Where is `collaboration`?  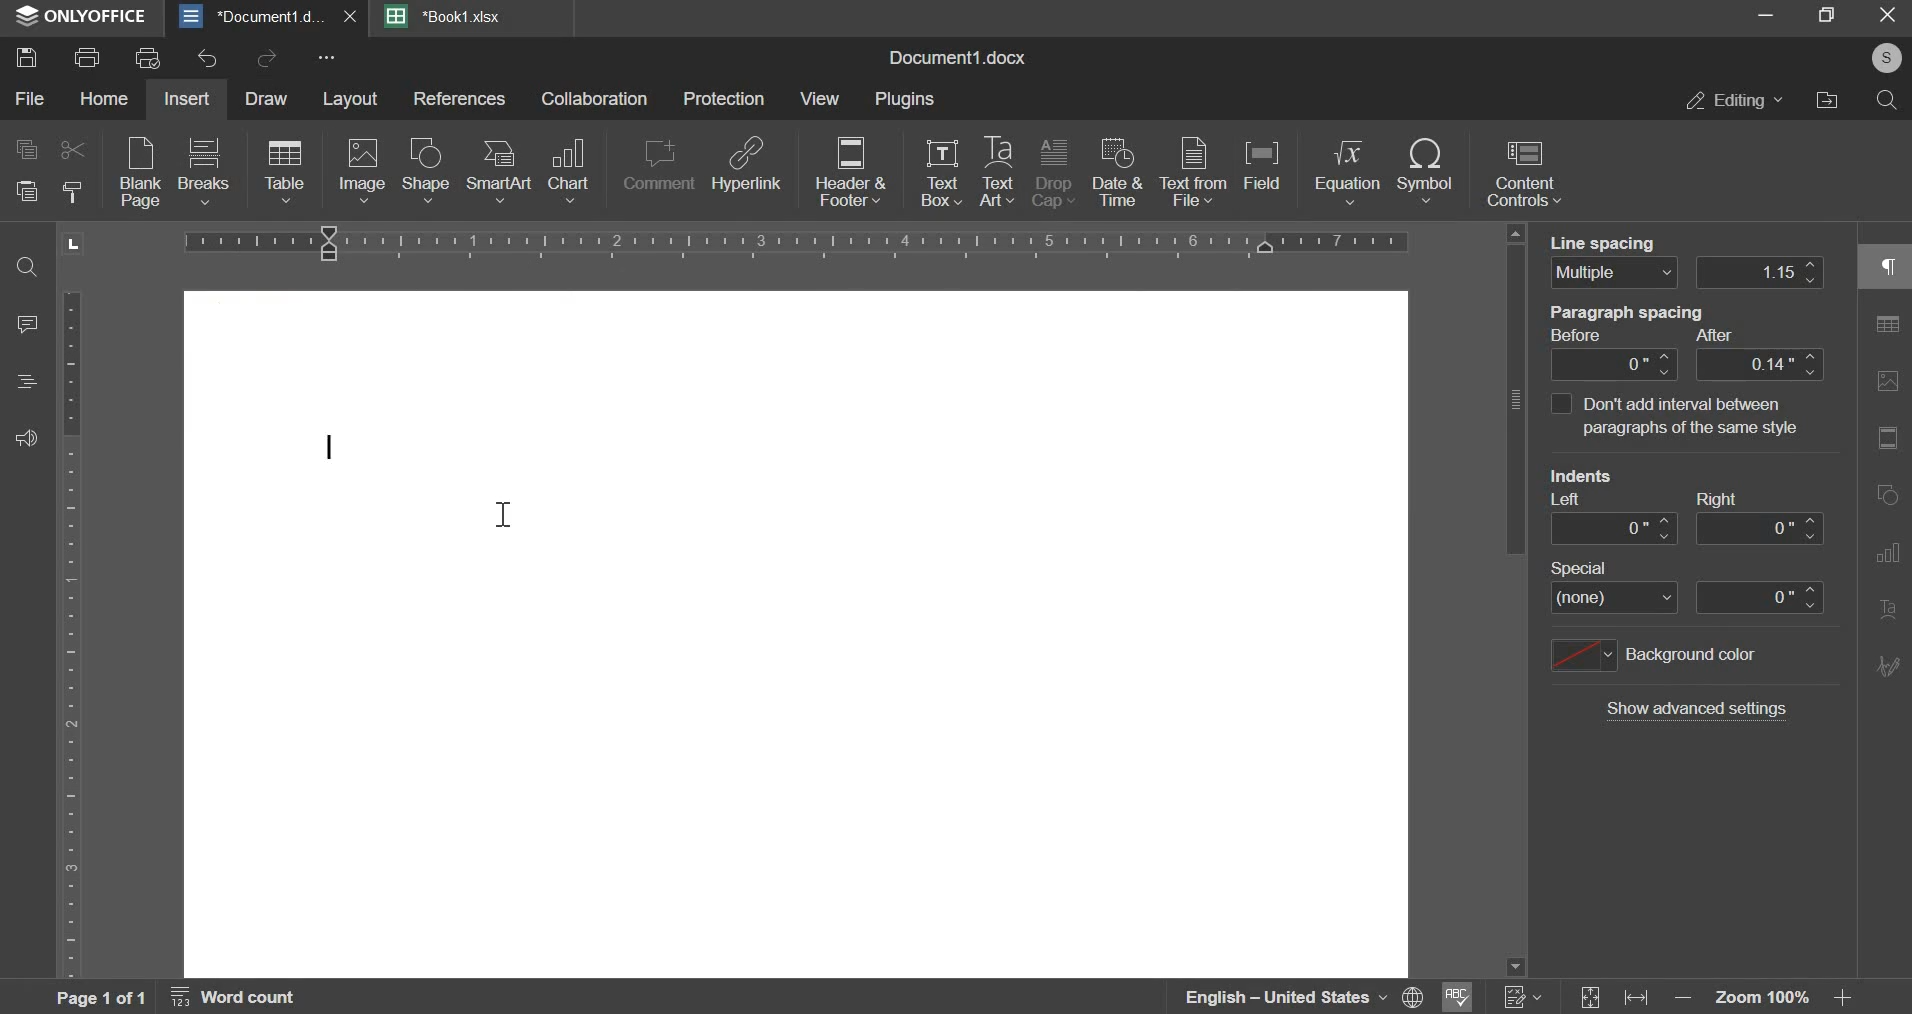 collaboration is located at coordinates (595, 100).